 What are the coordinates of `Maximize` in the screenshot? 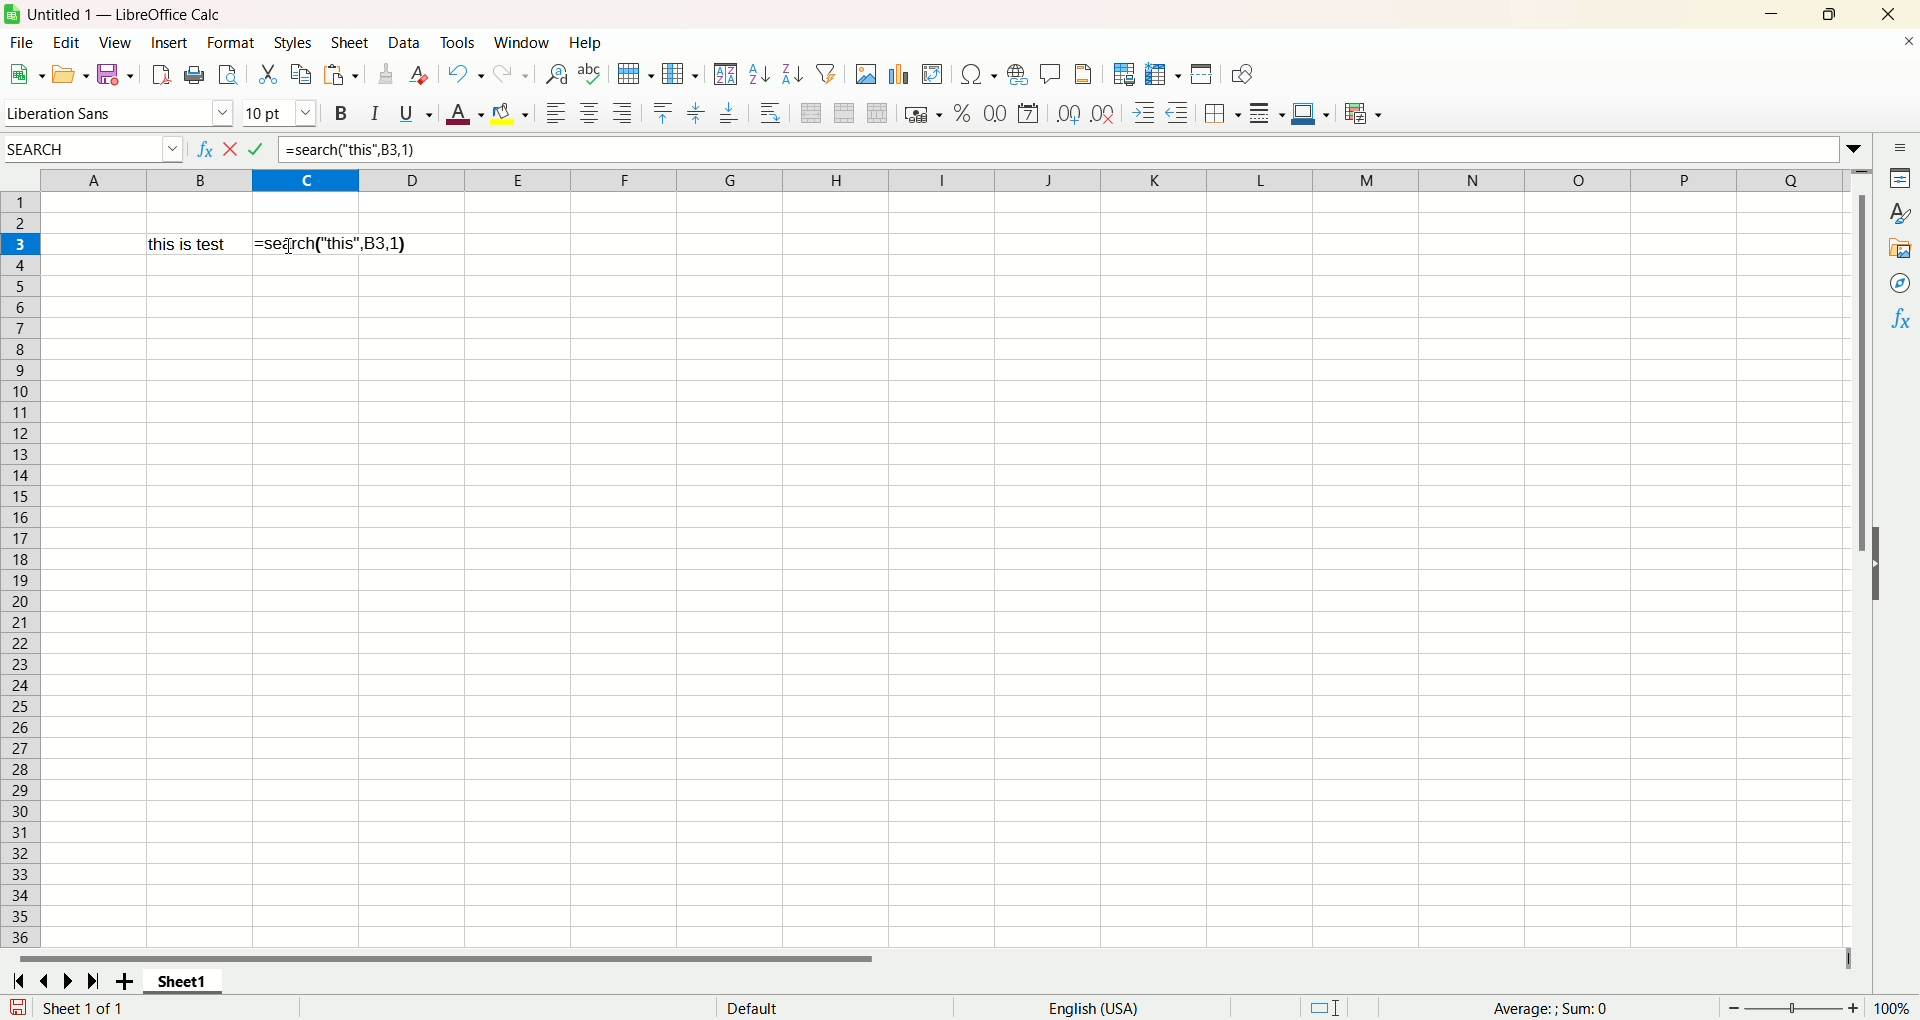 It's located at (1829, 15).